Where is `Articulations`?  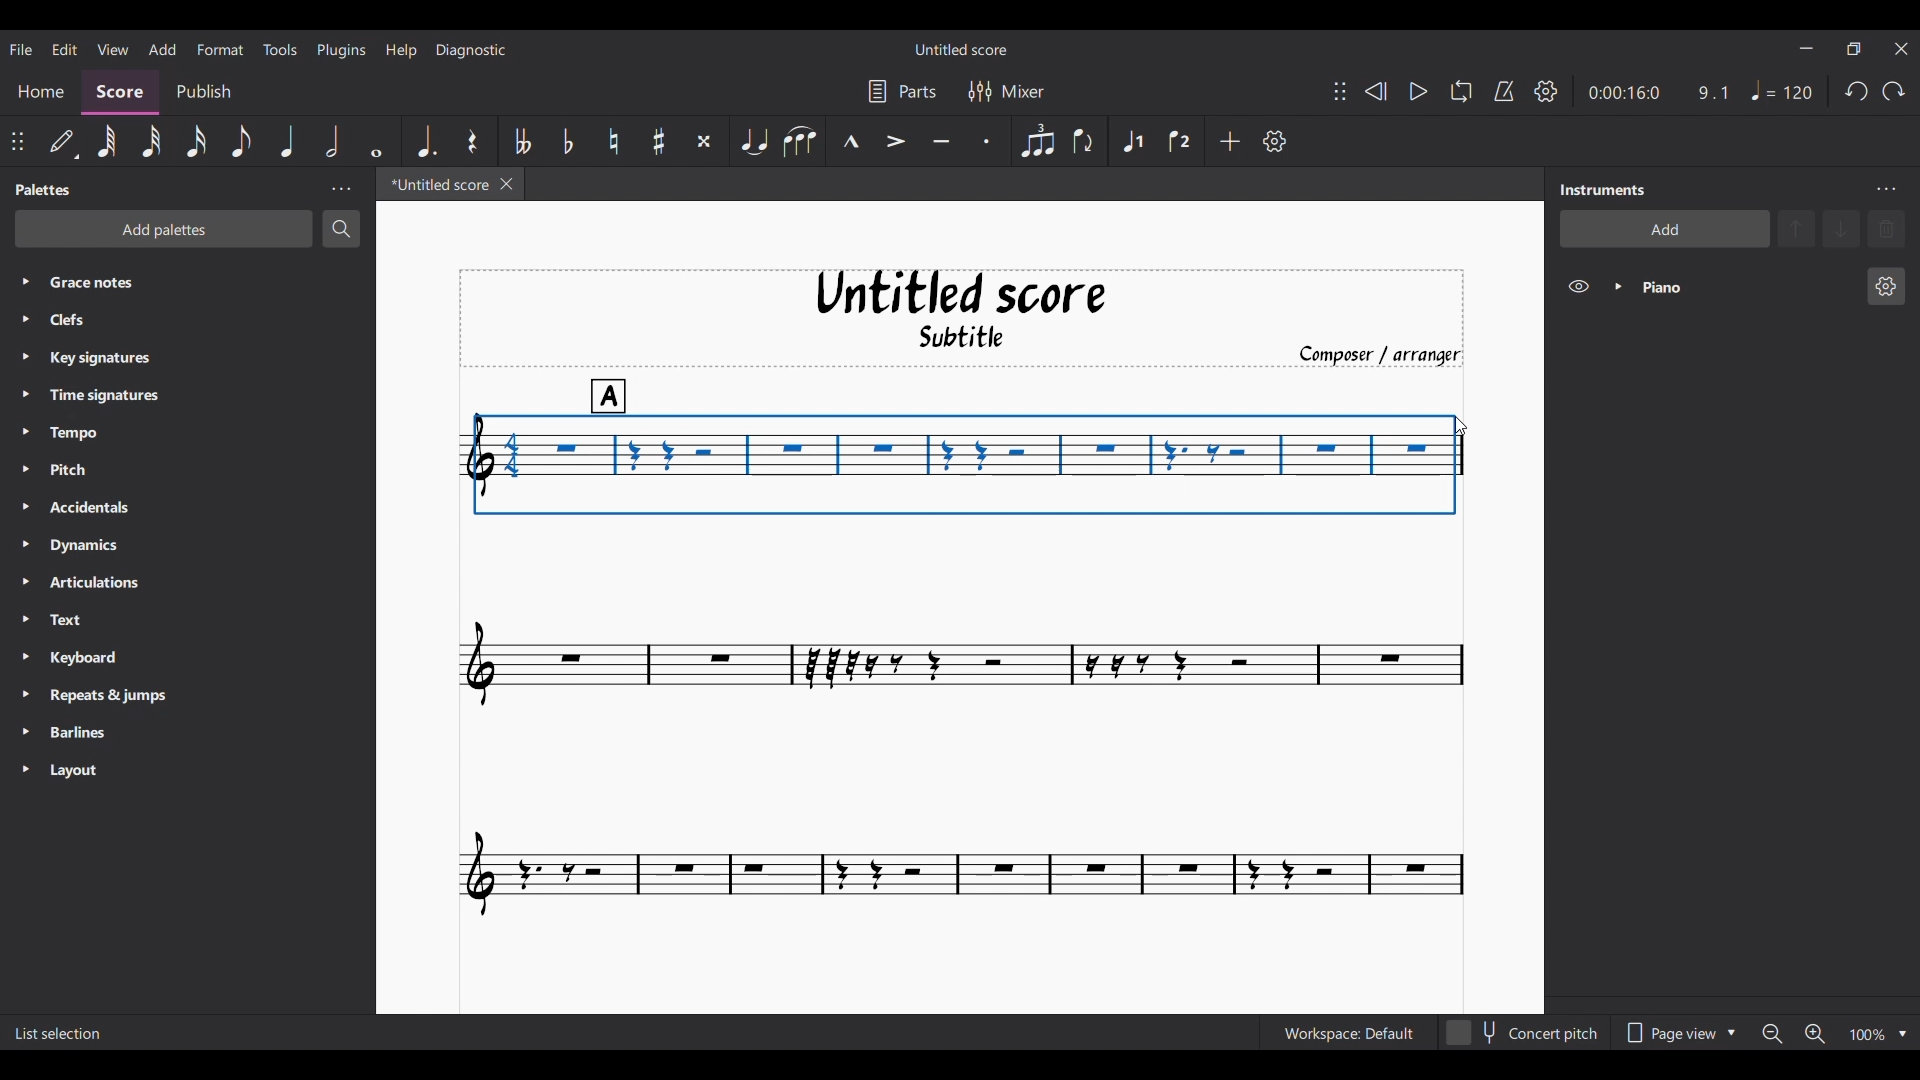
Articulations is located at coordinates (112, 583).